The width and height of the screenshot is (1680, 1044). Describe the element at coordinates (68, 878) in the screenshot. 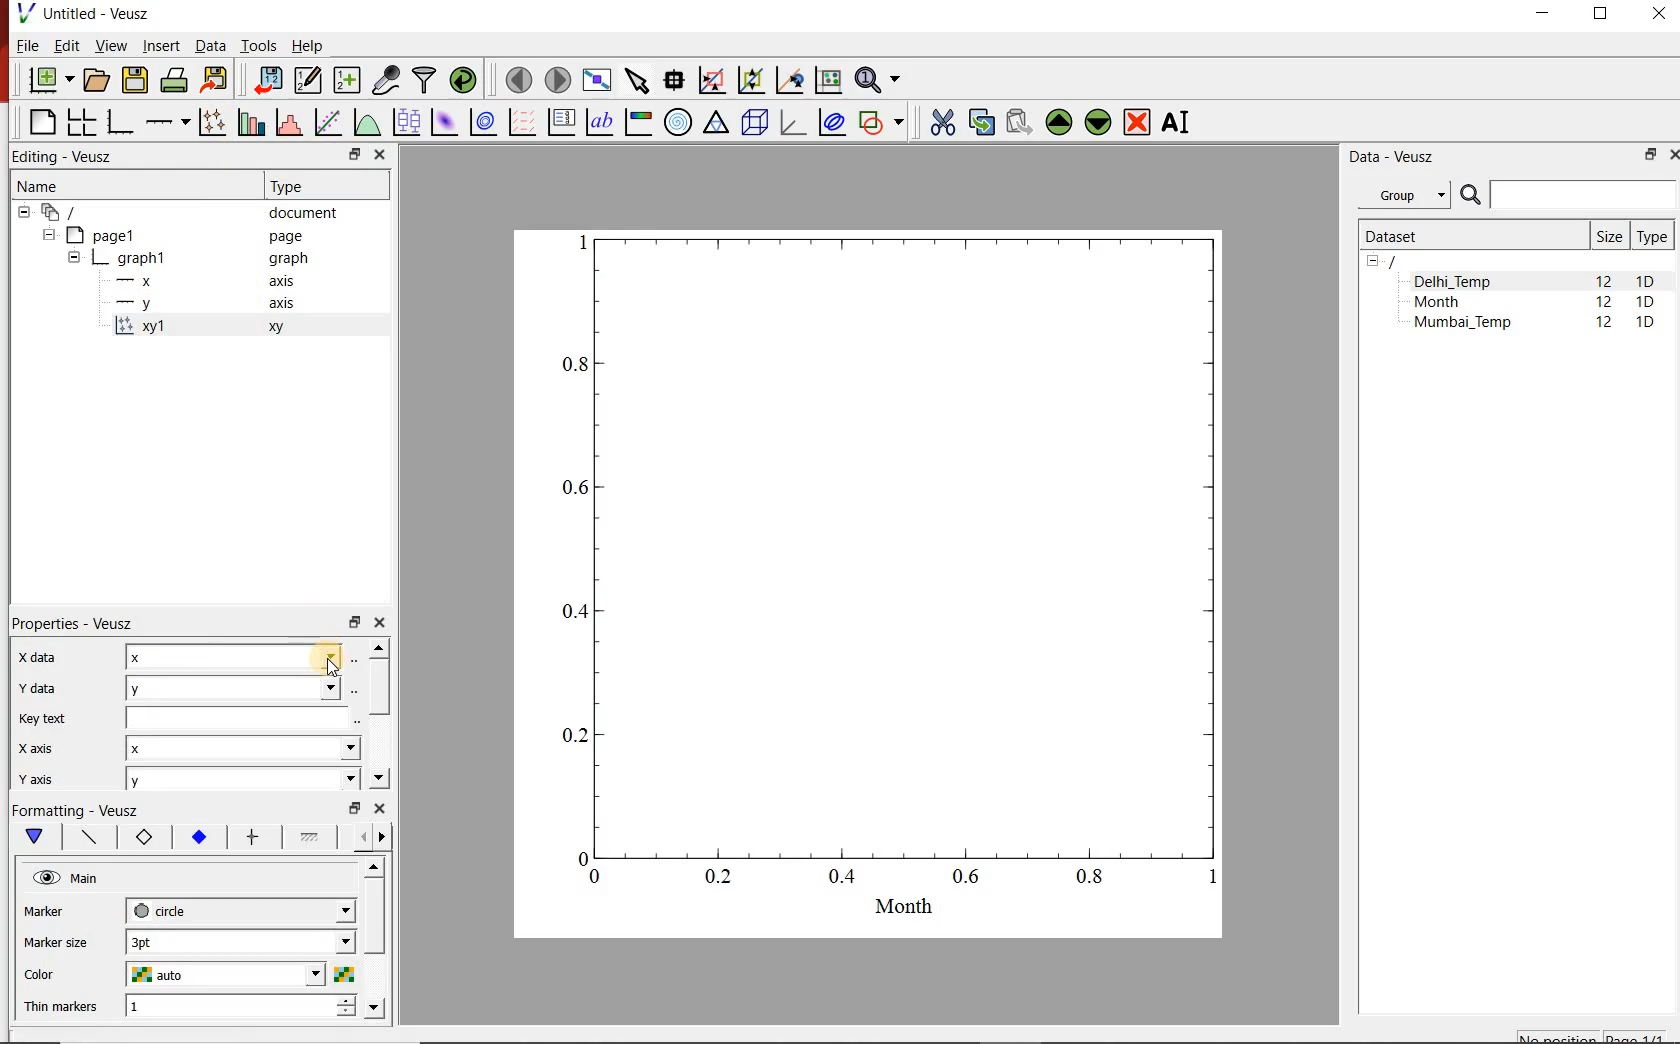

I see `Main` at that location.